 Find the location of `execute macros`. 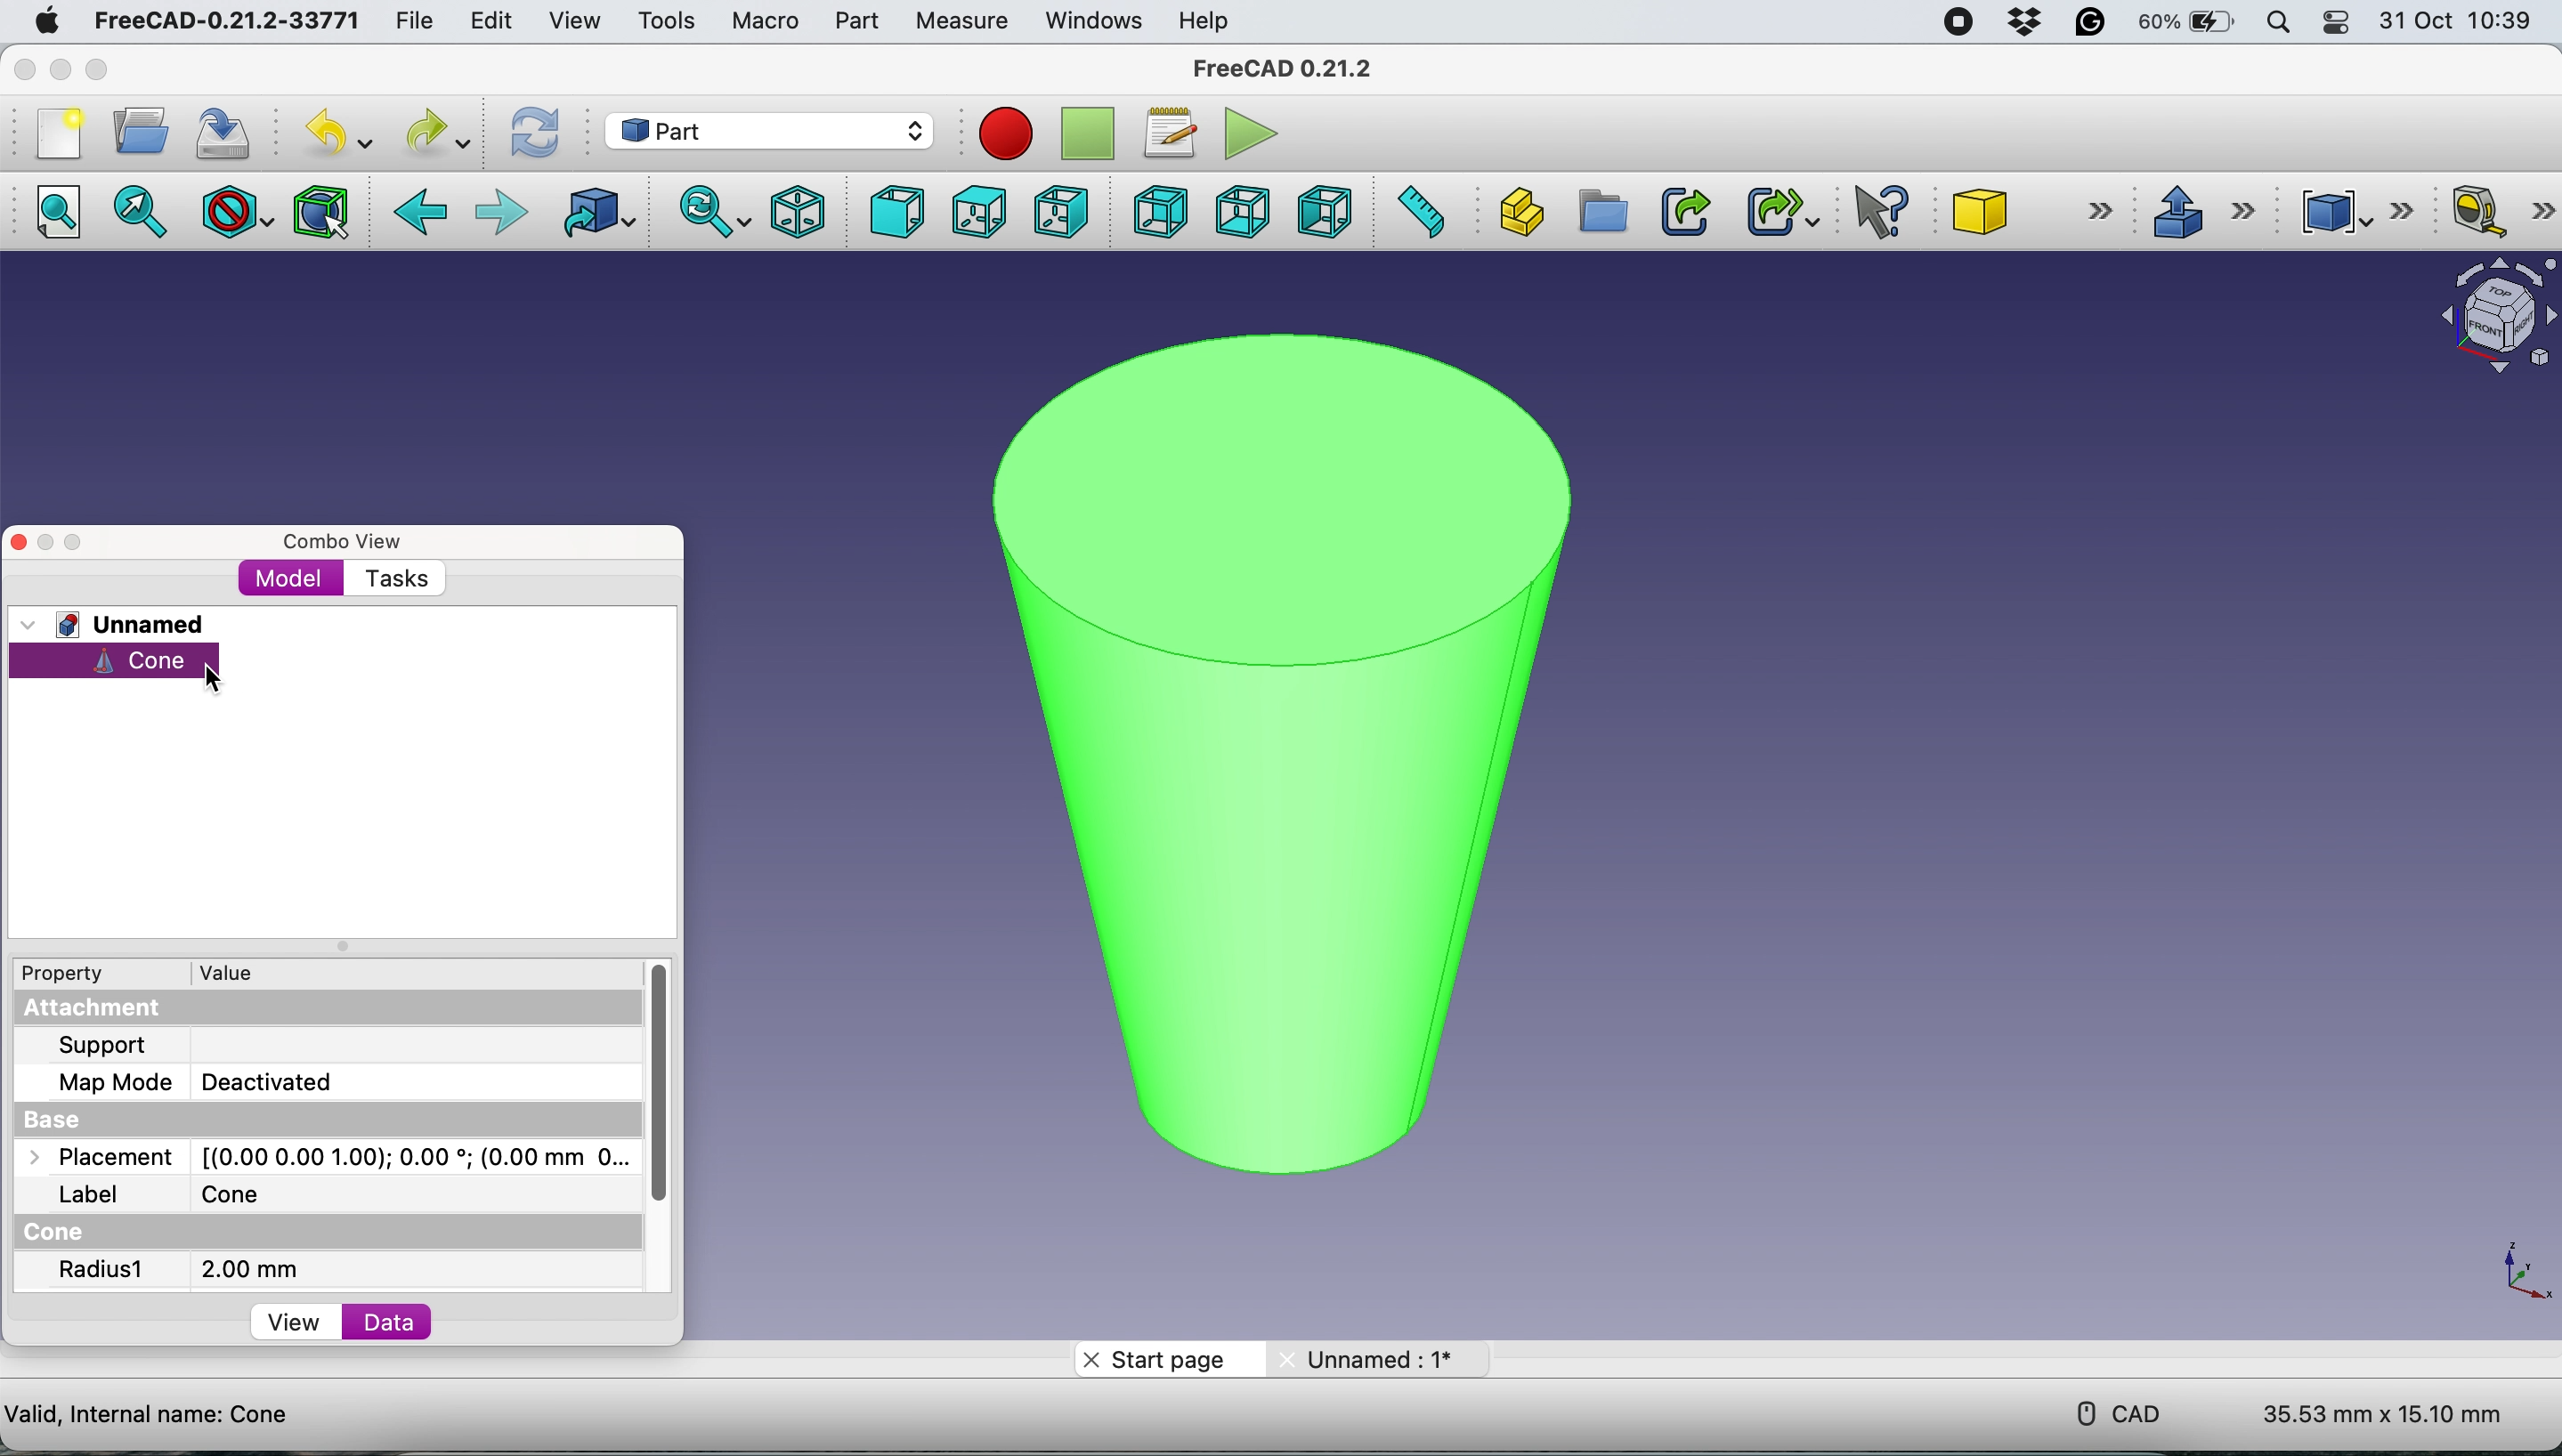

execute macros is located at coordinates (1245, 133).